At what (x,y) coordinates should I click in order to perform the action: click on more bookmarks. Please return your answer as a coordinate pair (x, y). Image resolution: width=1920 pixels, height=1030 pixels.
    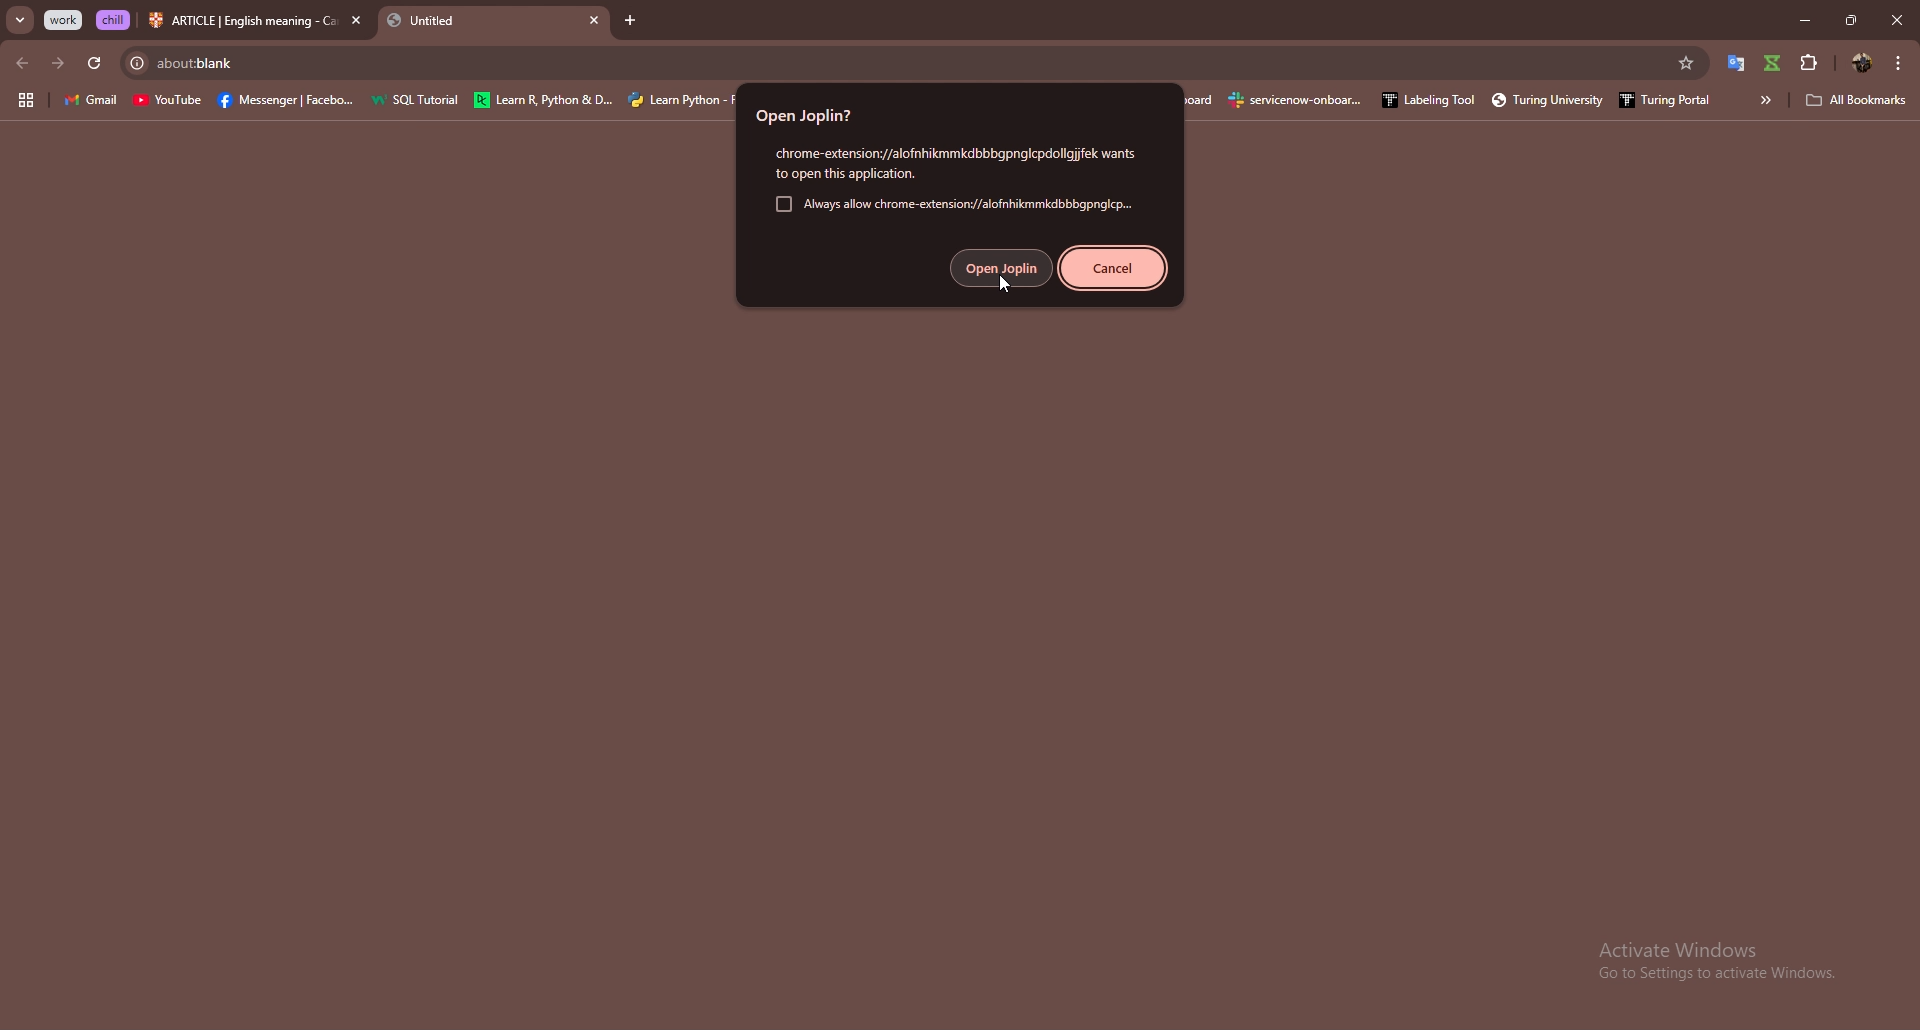
    Looking at the image, I should click on (1764, 100).